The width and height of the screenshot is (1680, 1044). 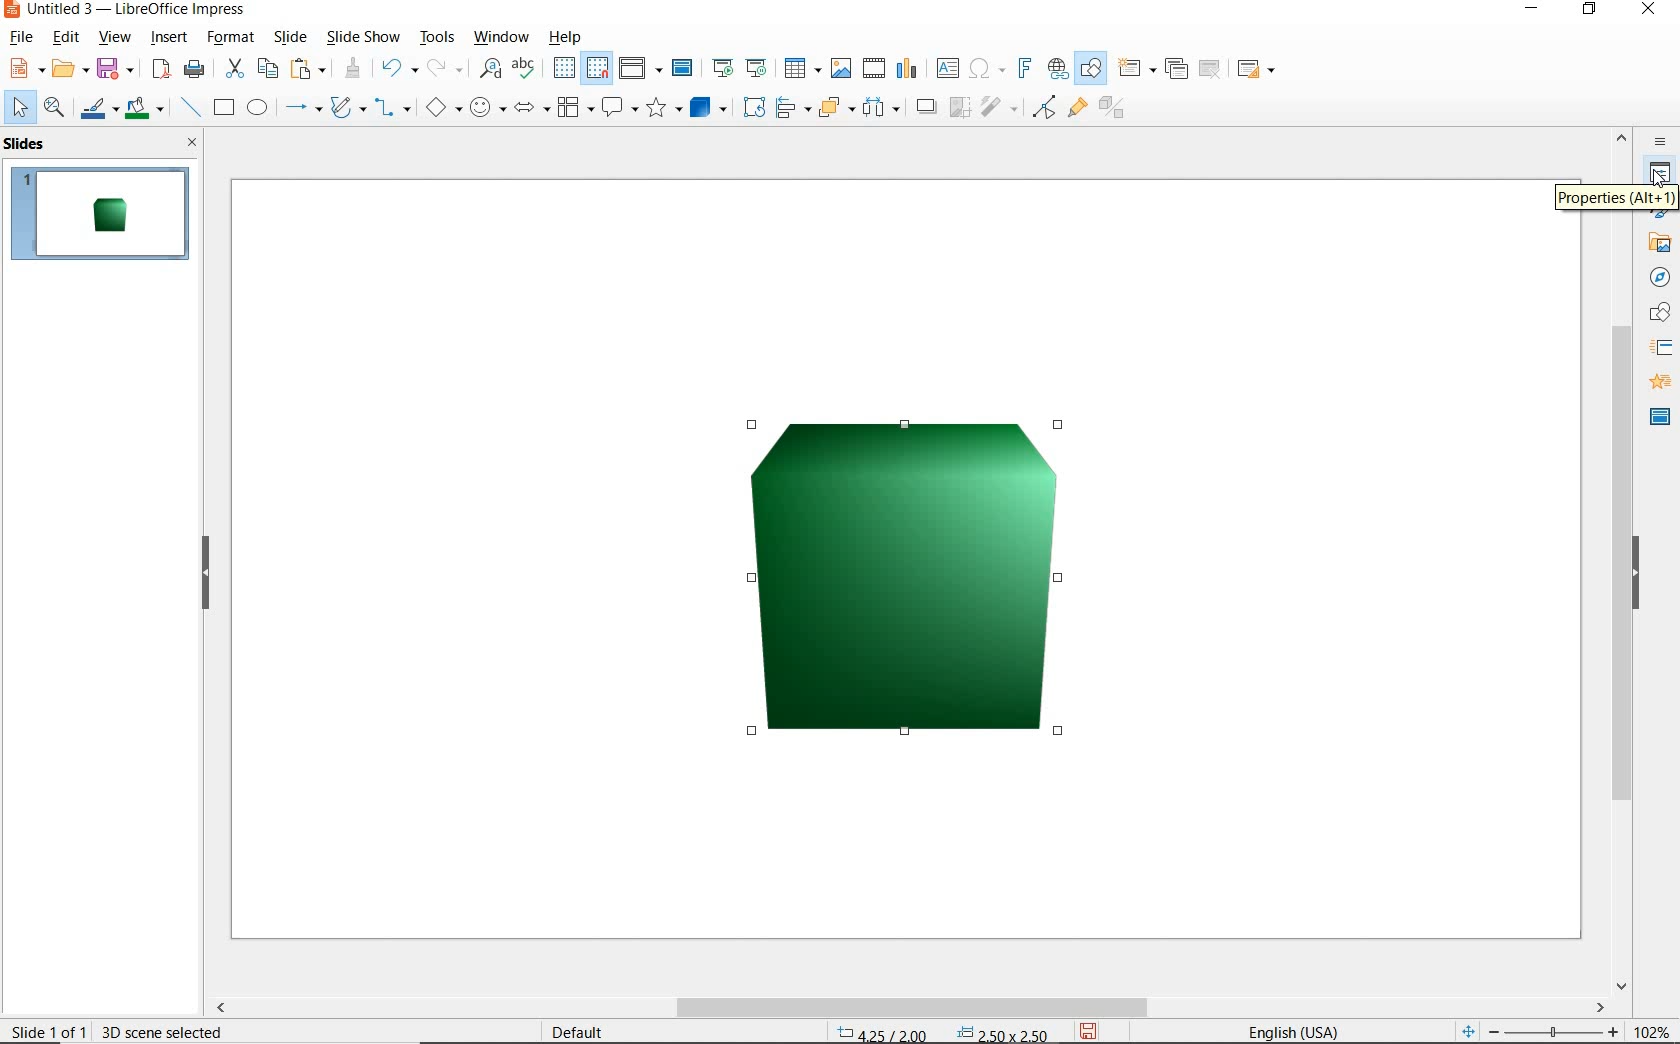 I want to click on insert image, so click(x=841, y=69).